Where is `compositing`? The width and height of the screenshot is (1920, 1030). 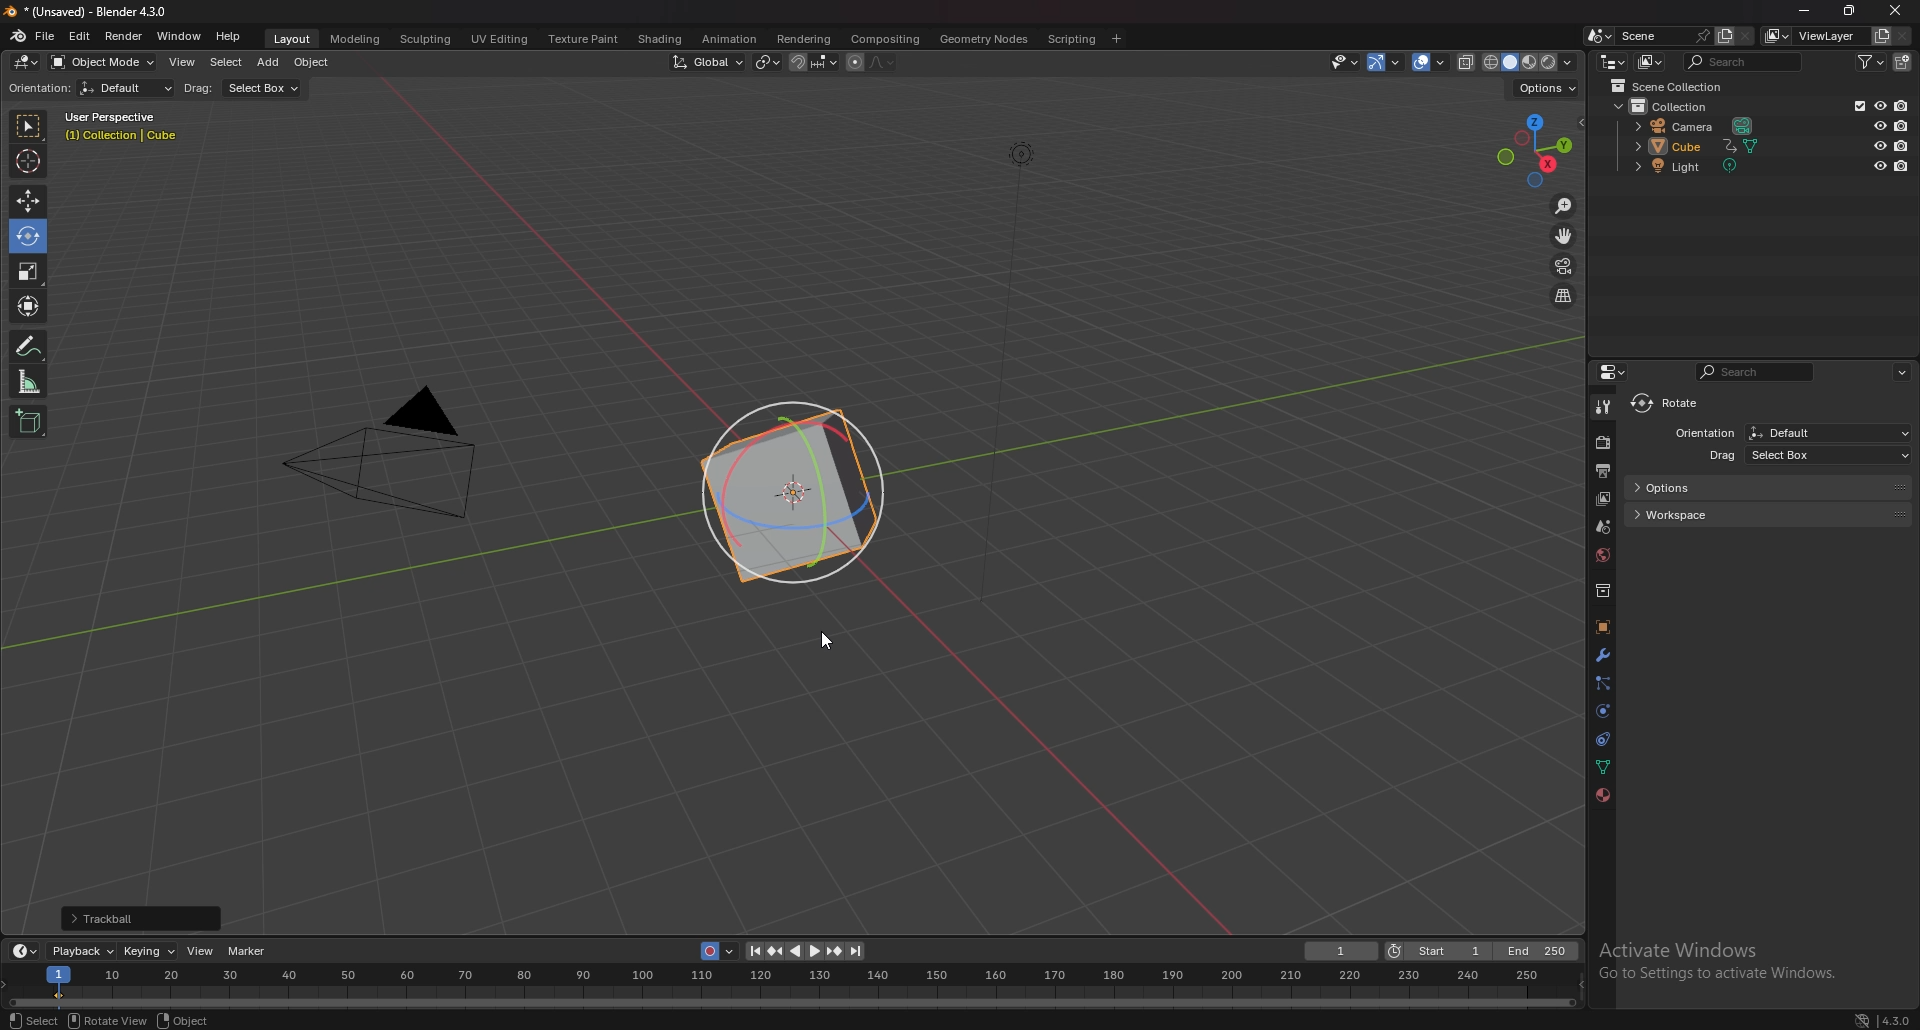
compositing is located at coordinates (887, 39).